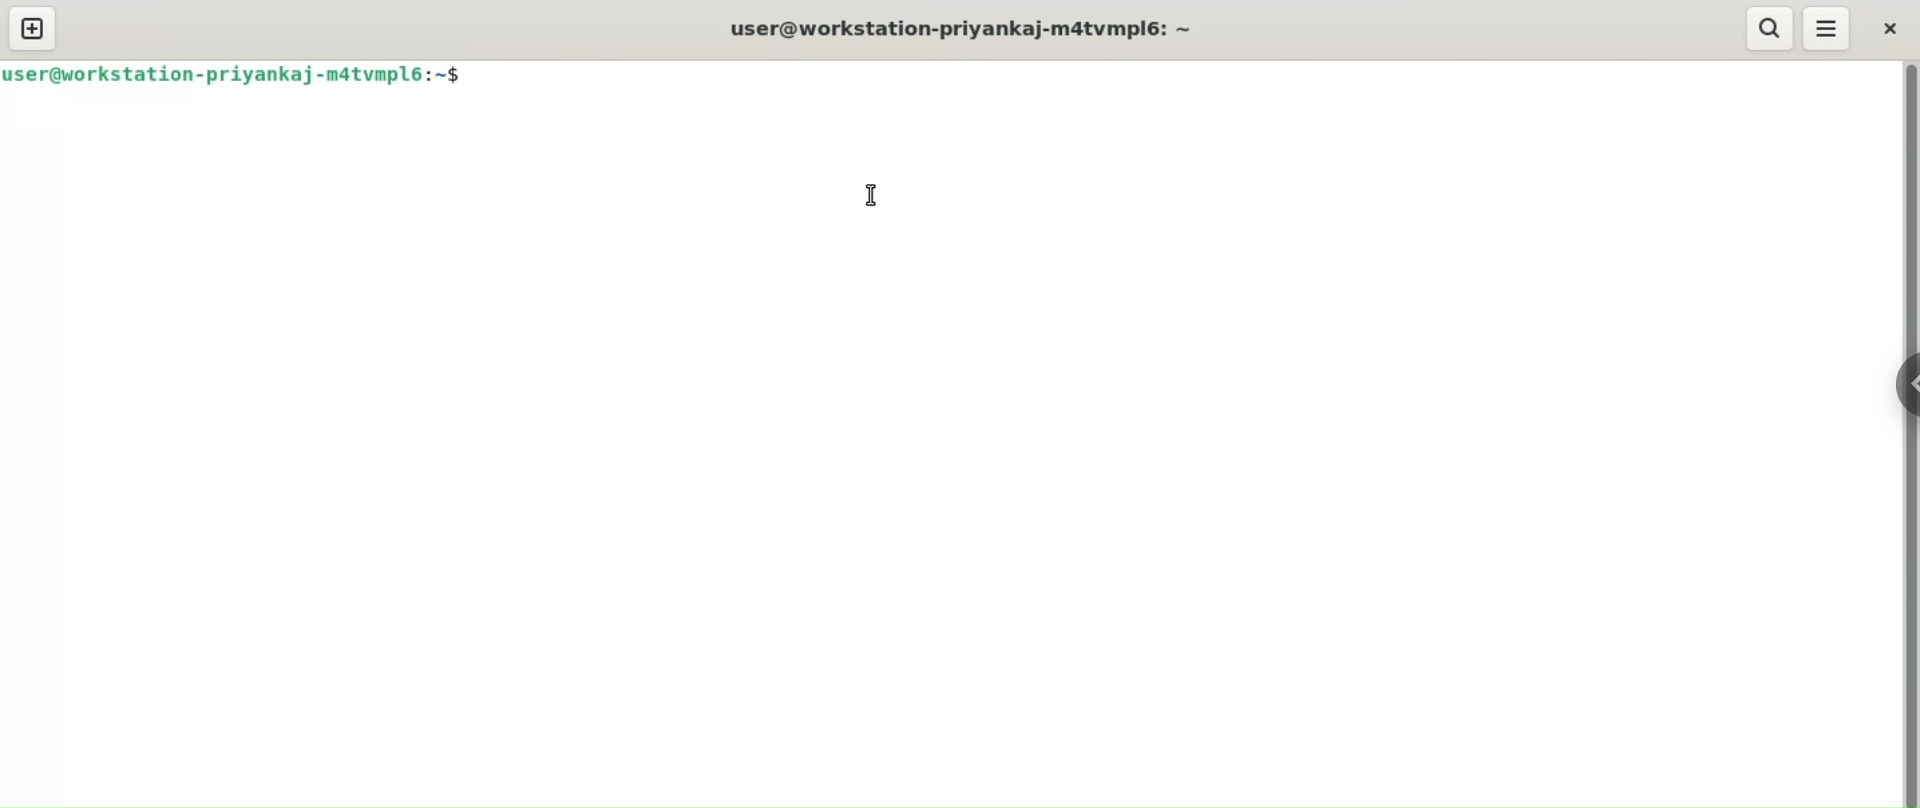  Describe the element at coordinates (1768, 28) in the screenshot. I see `search` at that location.